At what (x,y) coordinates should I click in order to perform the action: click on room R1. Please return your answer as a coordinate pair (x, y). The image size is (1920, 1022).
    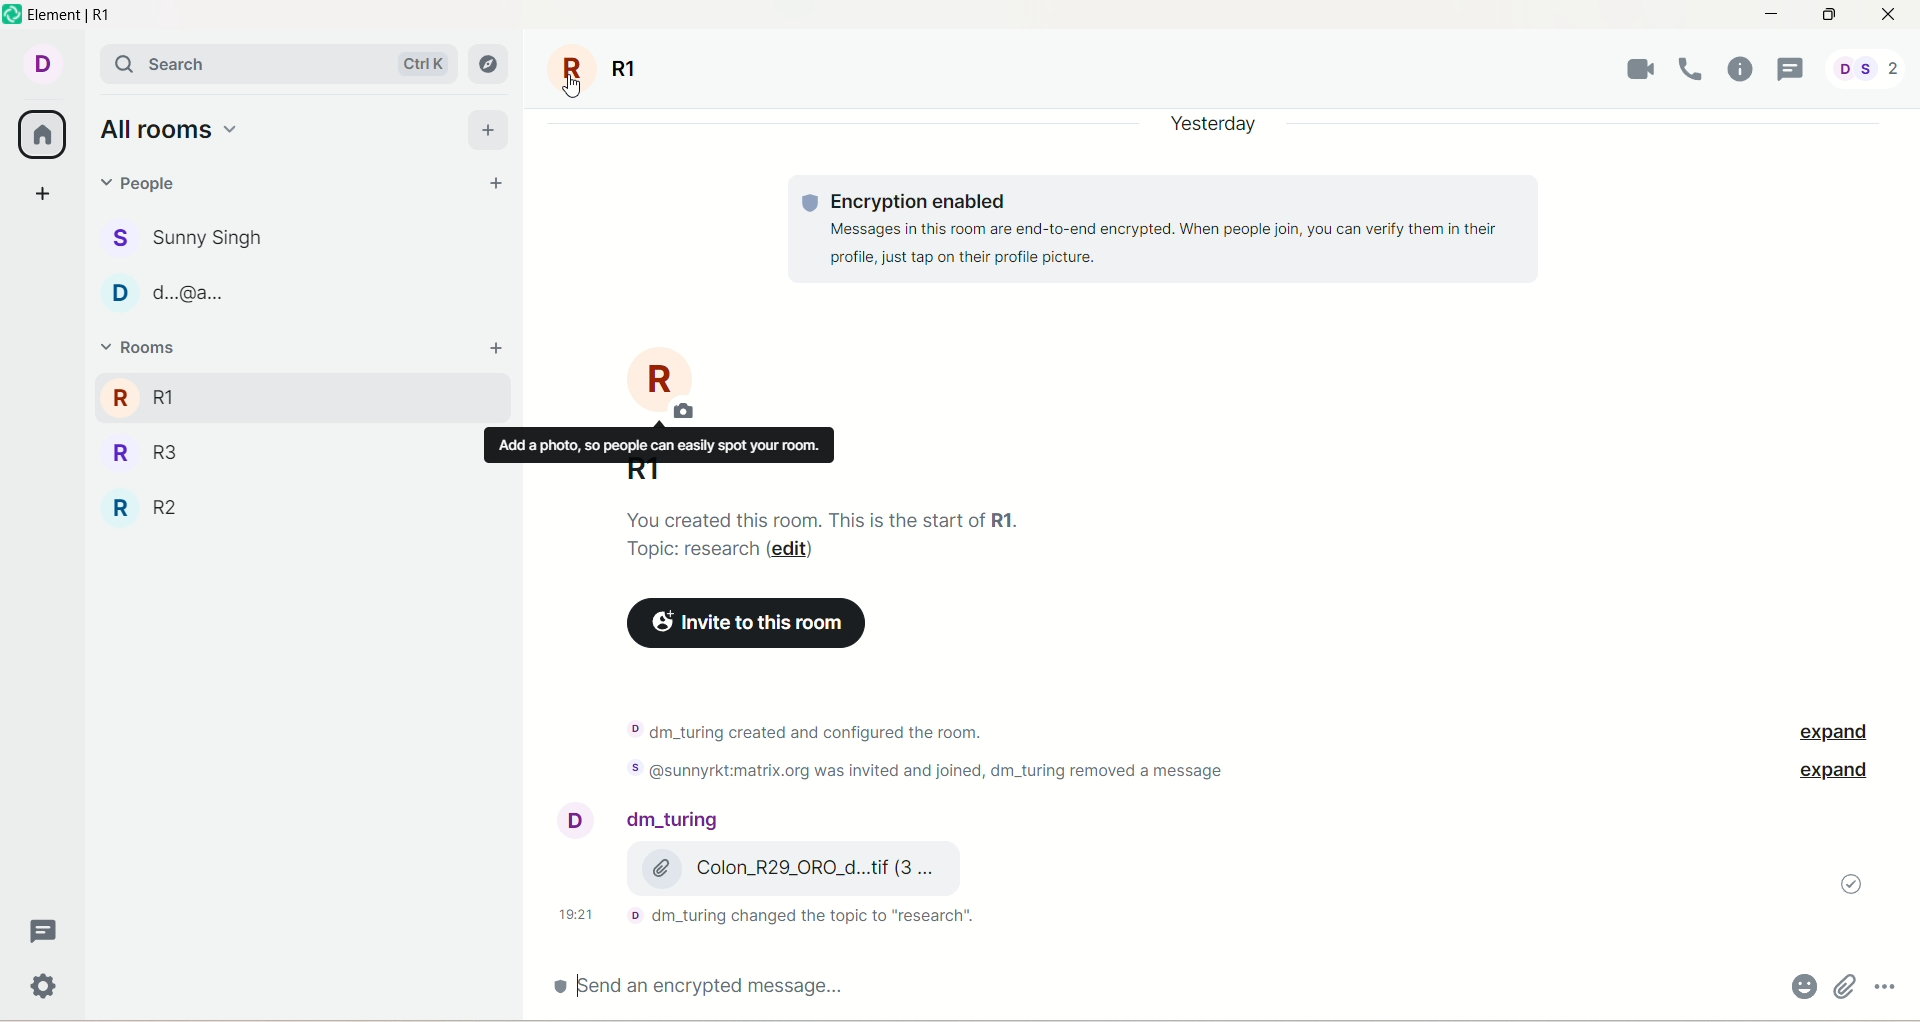
    Looking at the image, I should click on (609, 77).